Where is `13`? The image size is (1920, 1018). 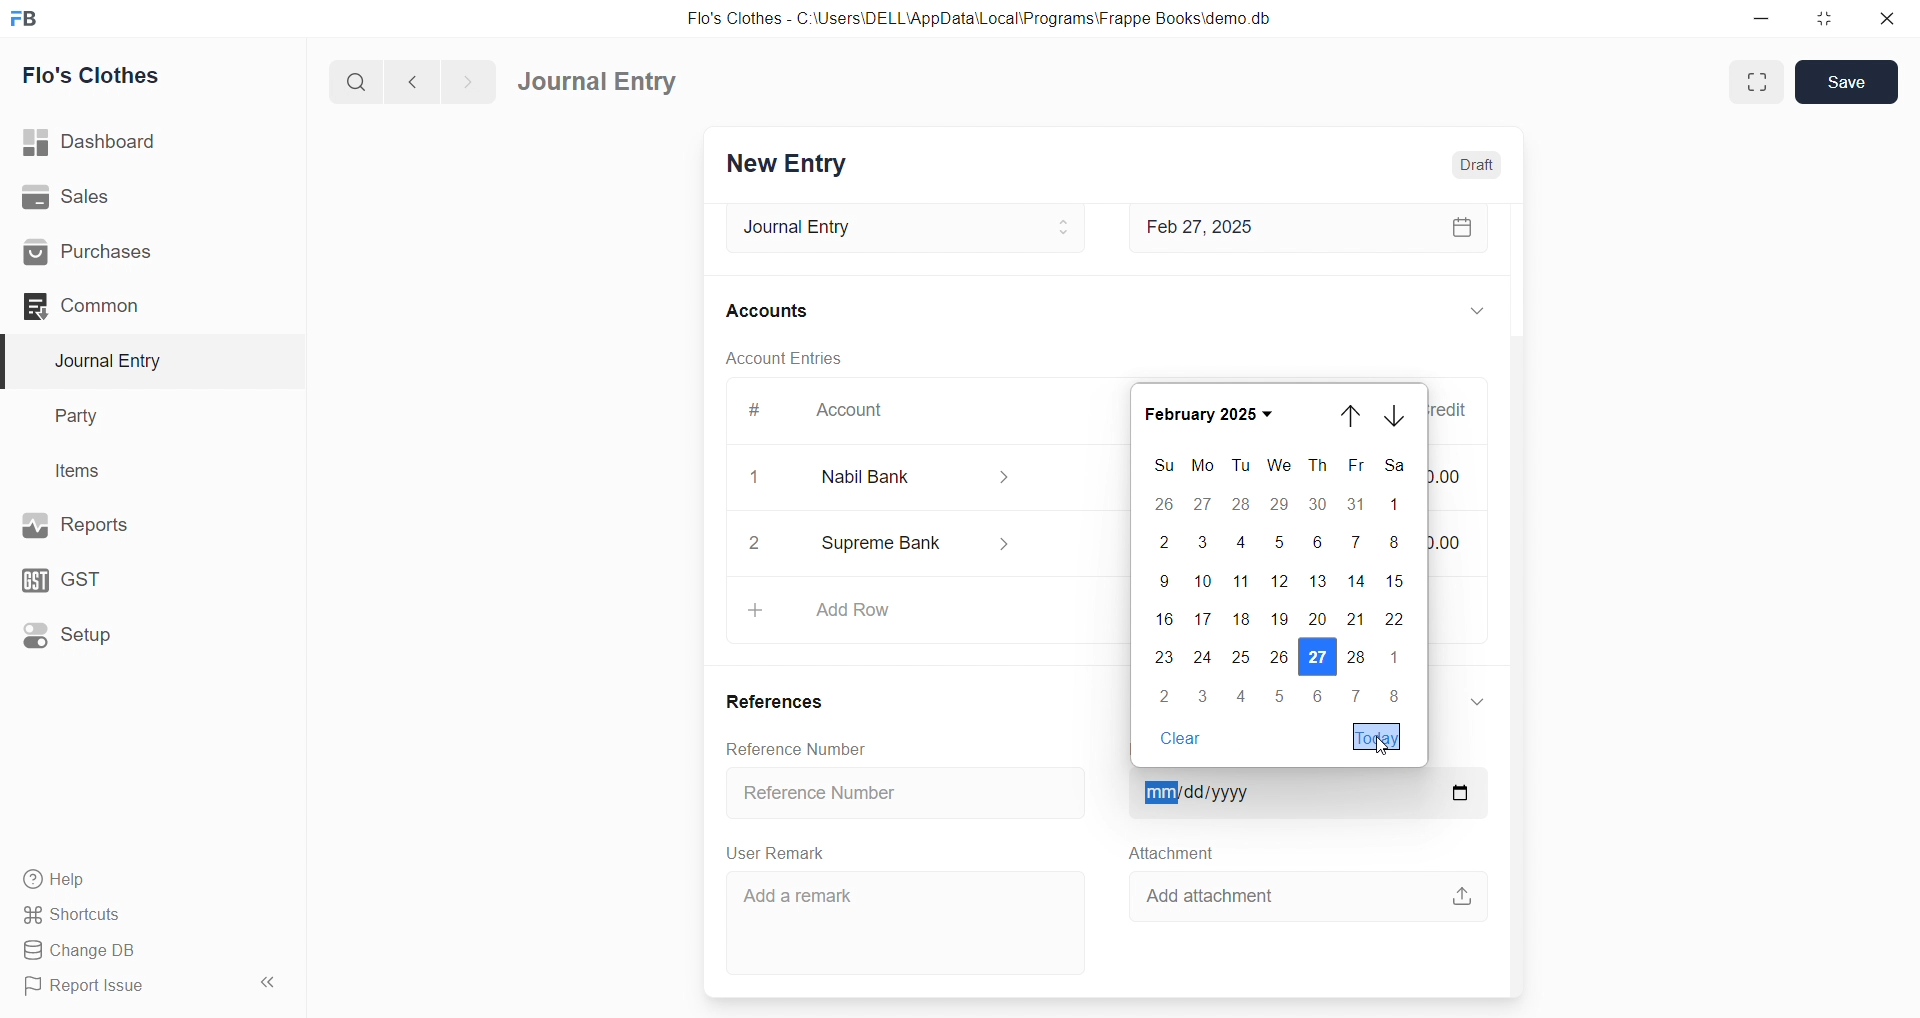
13 is located at coordinates (1318, 582).